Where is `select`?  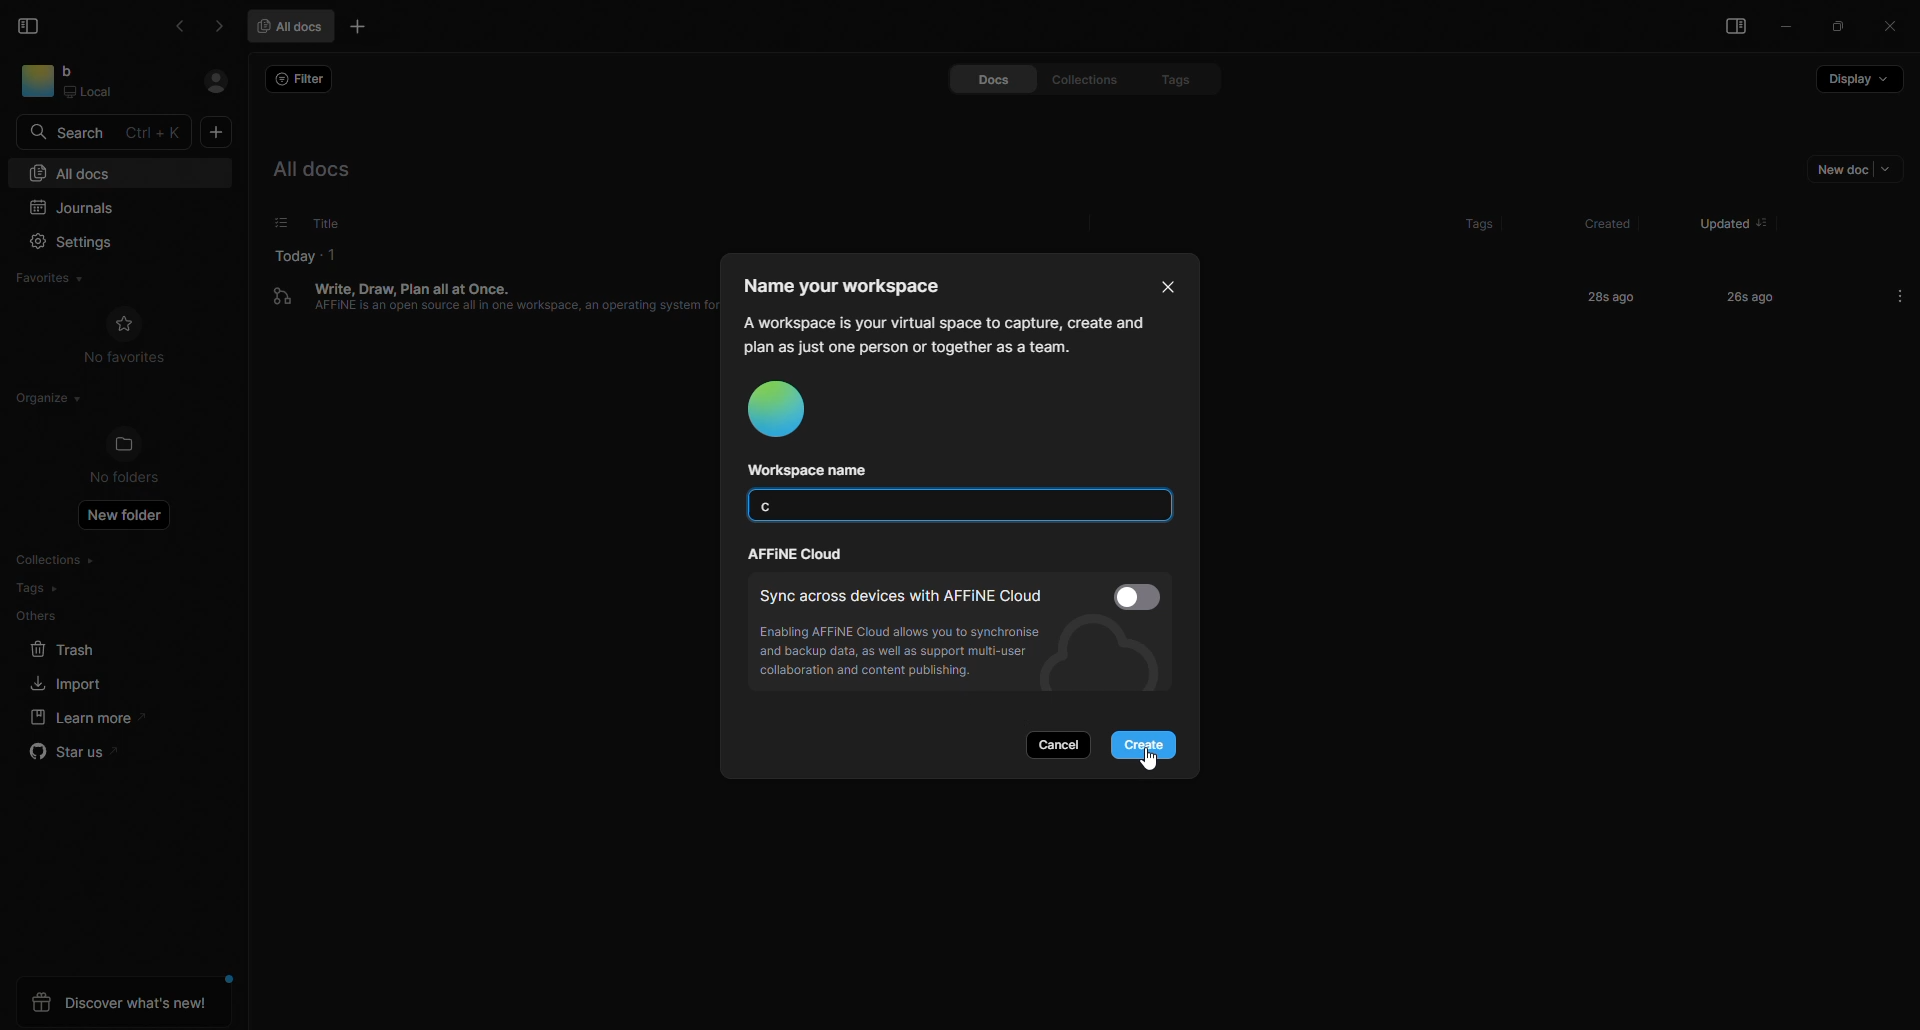 select is located at coordinates (1141, 596).